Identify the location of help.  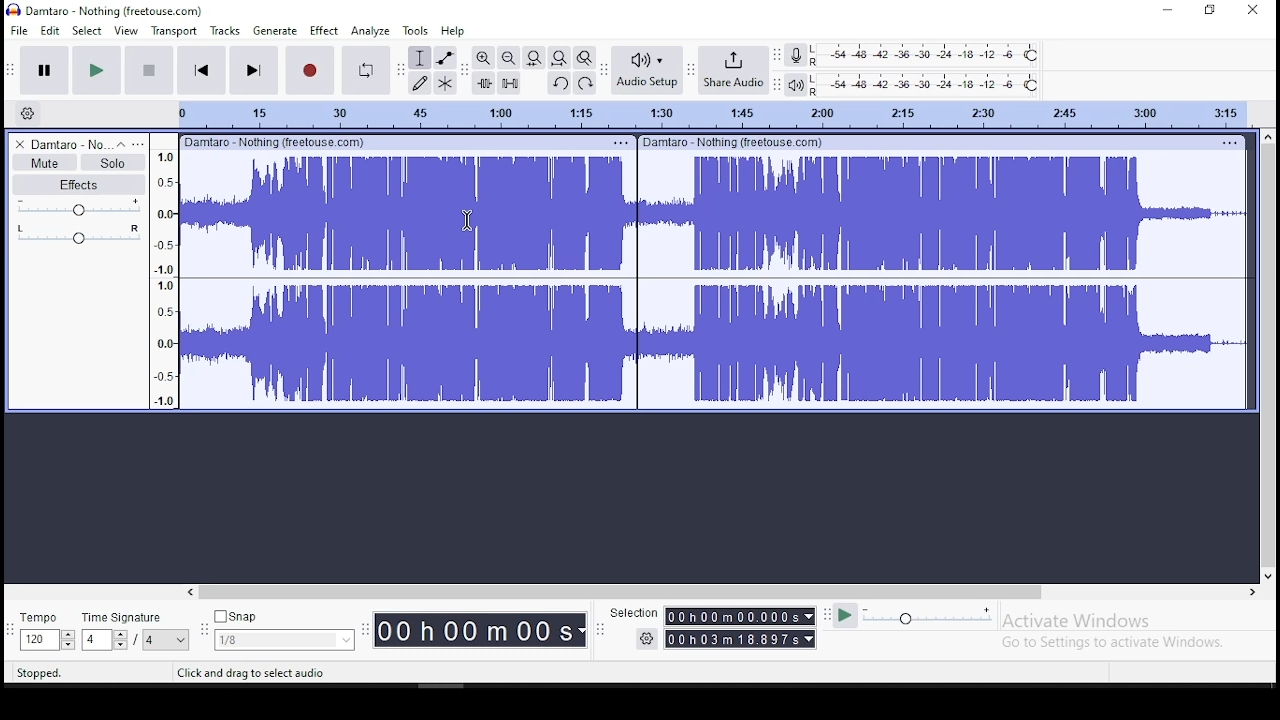
(453, 30).